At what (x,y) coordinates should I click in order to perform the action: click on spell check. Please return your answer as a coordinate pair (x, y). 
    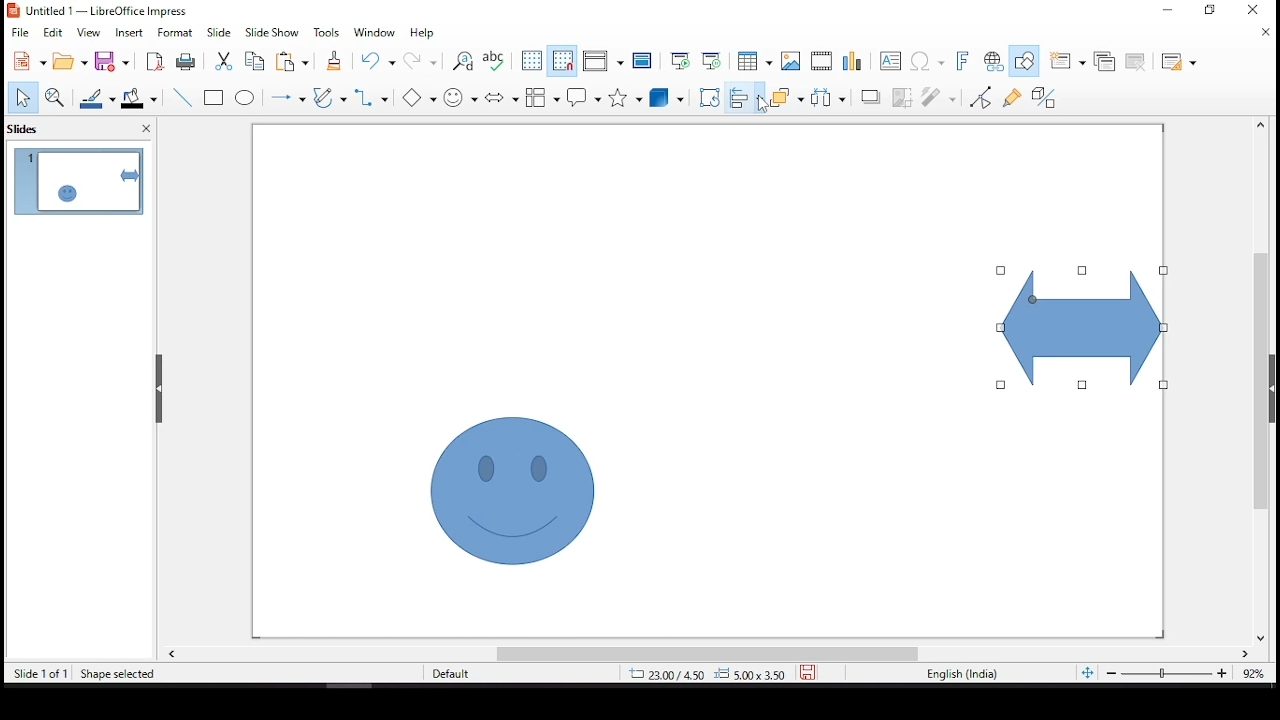
    Looking at the image, I should click on (495, 61).